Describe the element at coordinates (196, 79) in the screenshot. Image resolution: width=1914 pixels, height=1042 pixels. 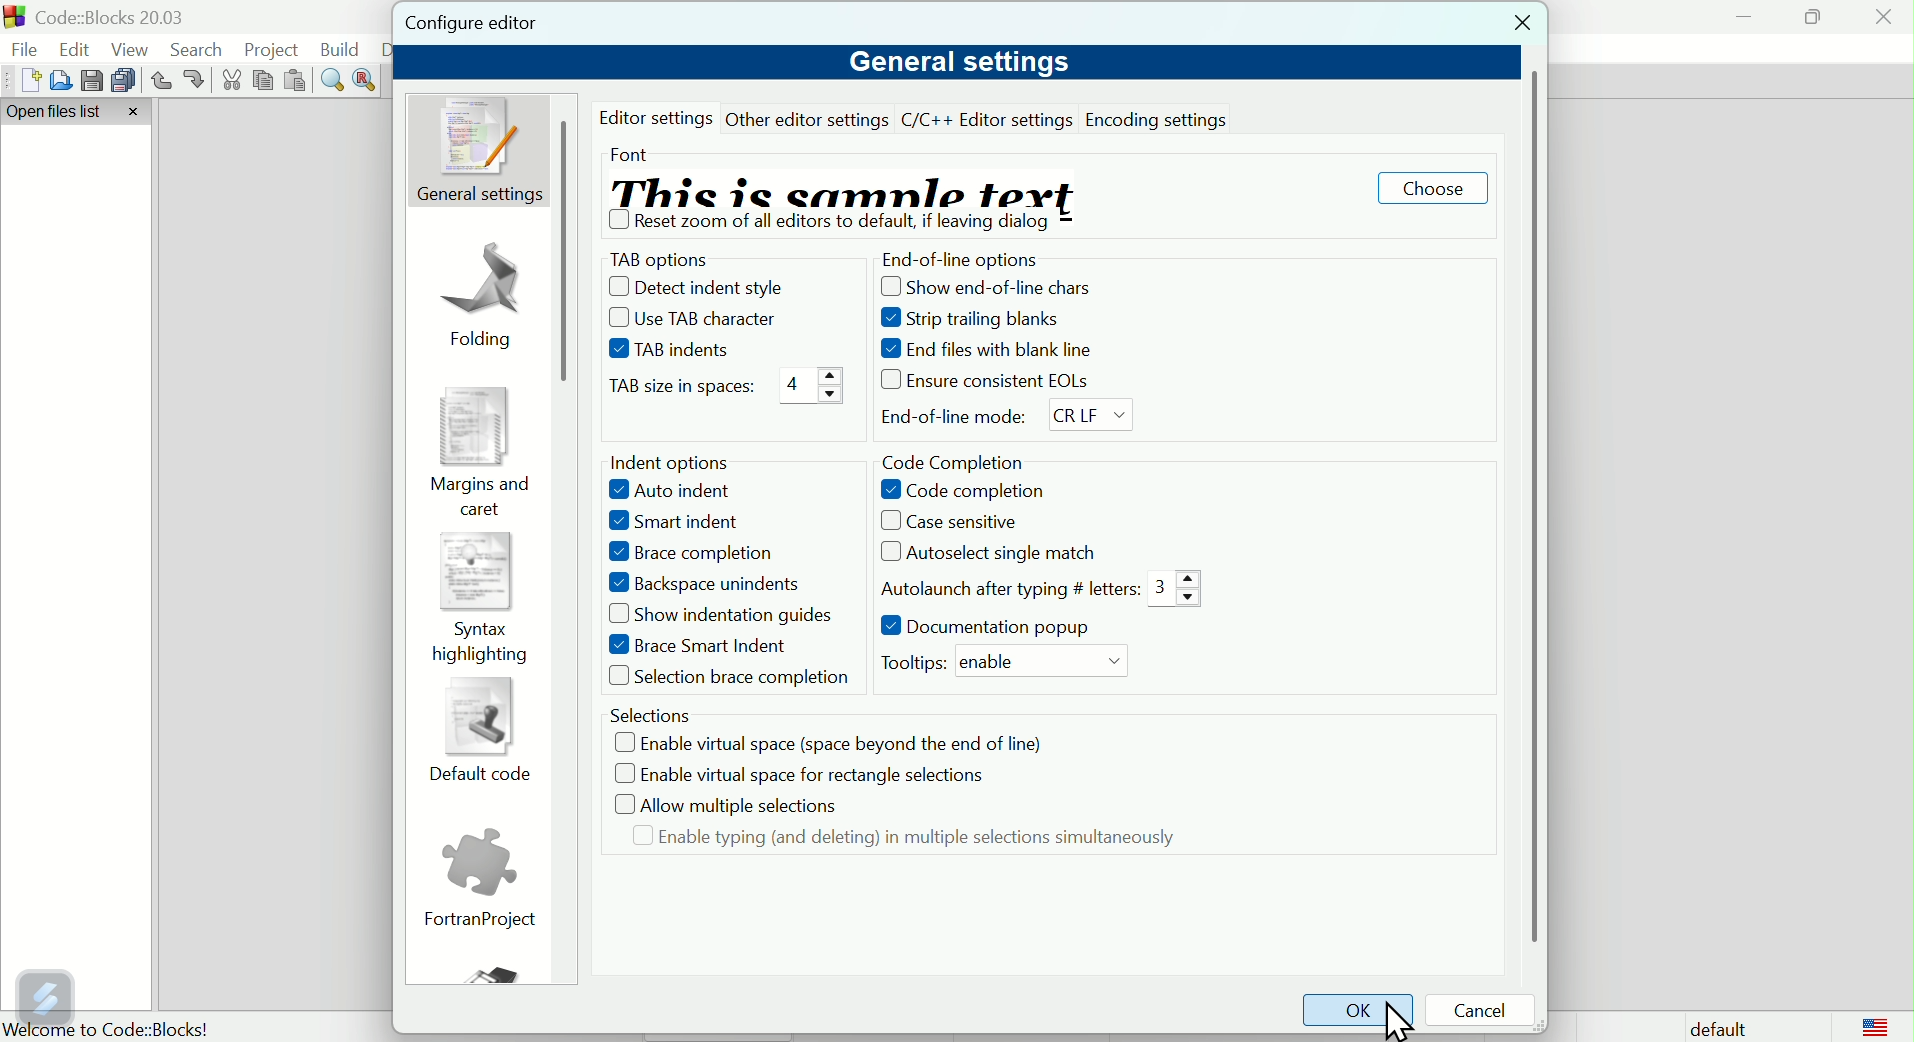
I see `redo` at that location.